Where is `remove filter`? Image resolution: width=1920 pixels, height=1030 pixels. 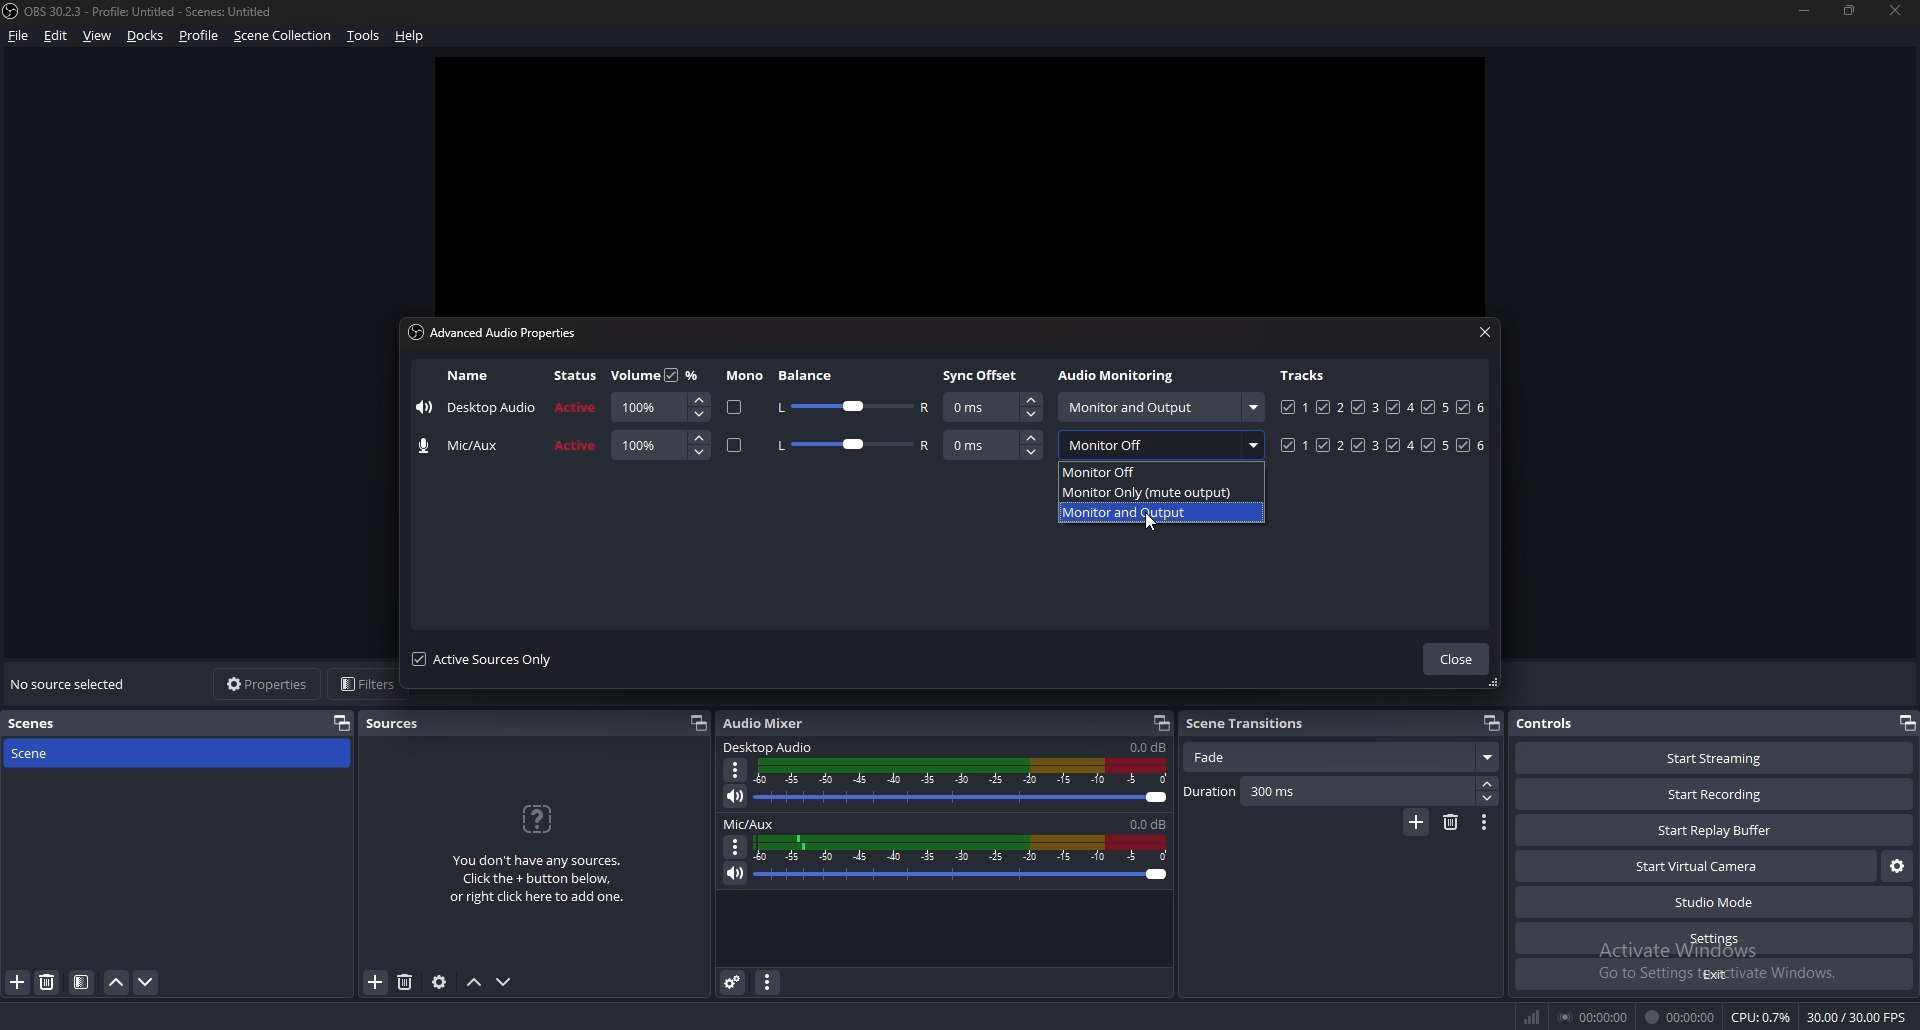
remove filter is located at coordinates (48, 982).